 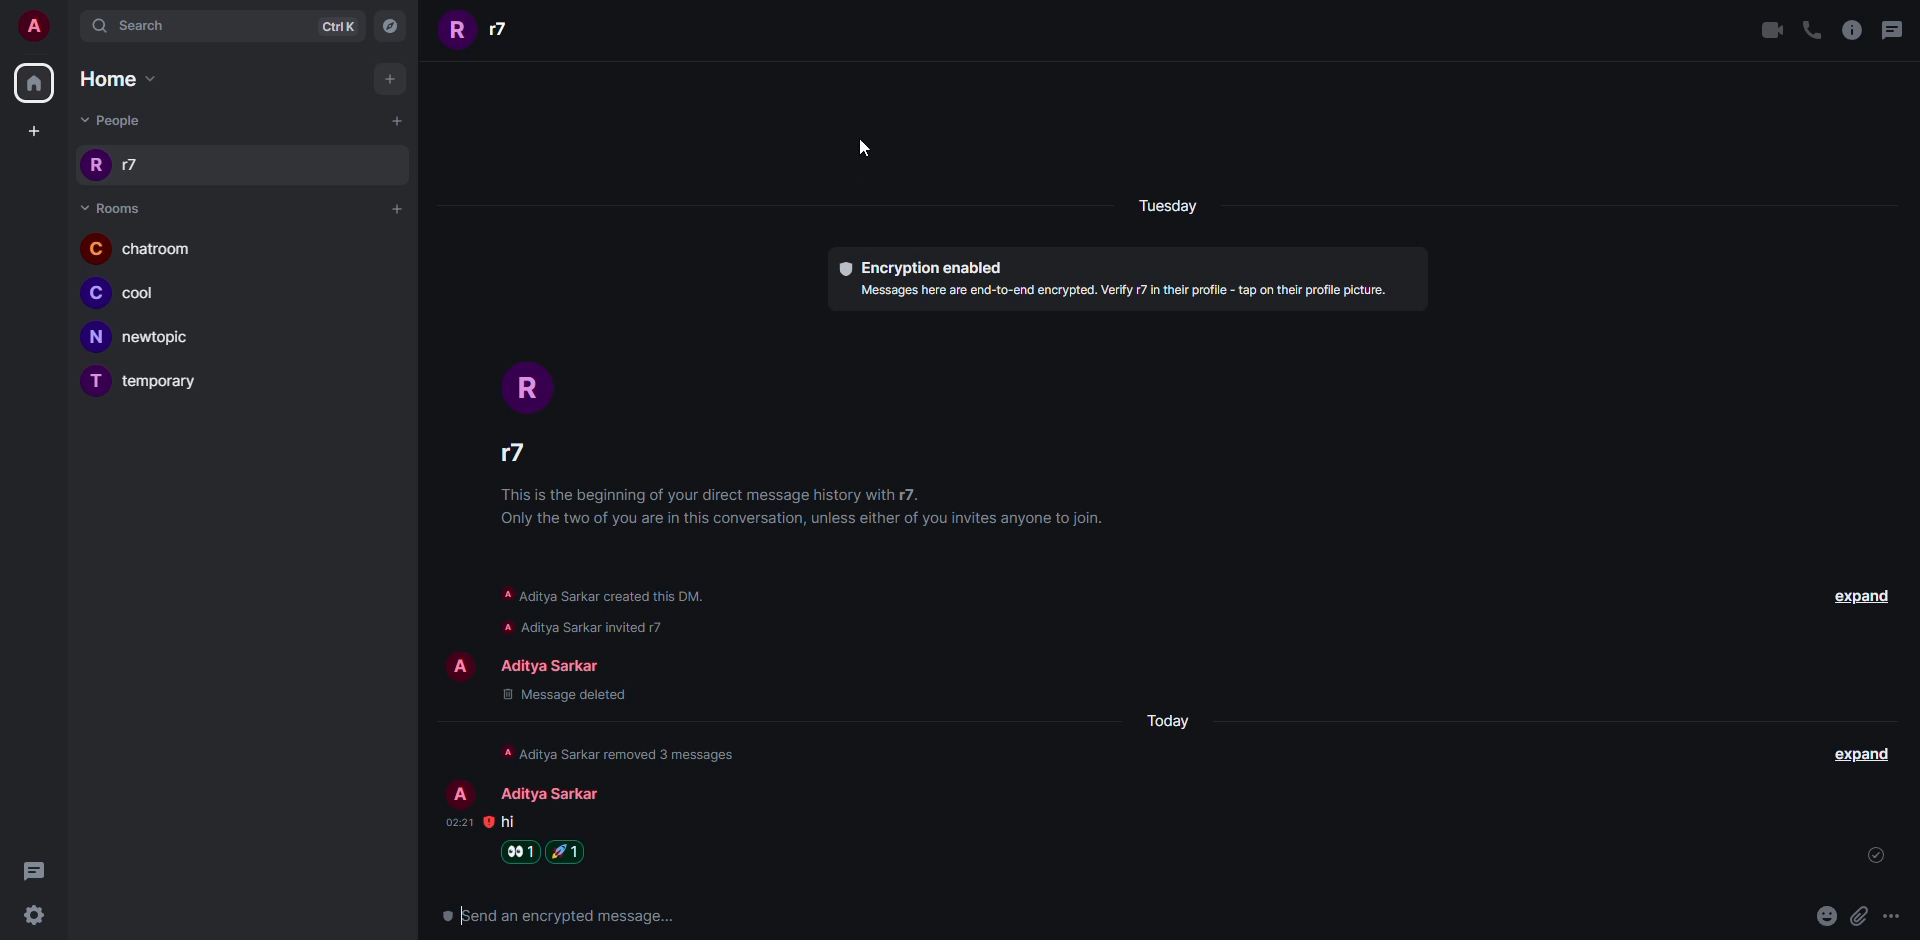 I want to click on people, so click(x=516, y=451).